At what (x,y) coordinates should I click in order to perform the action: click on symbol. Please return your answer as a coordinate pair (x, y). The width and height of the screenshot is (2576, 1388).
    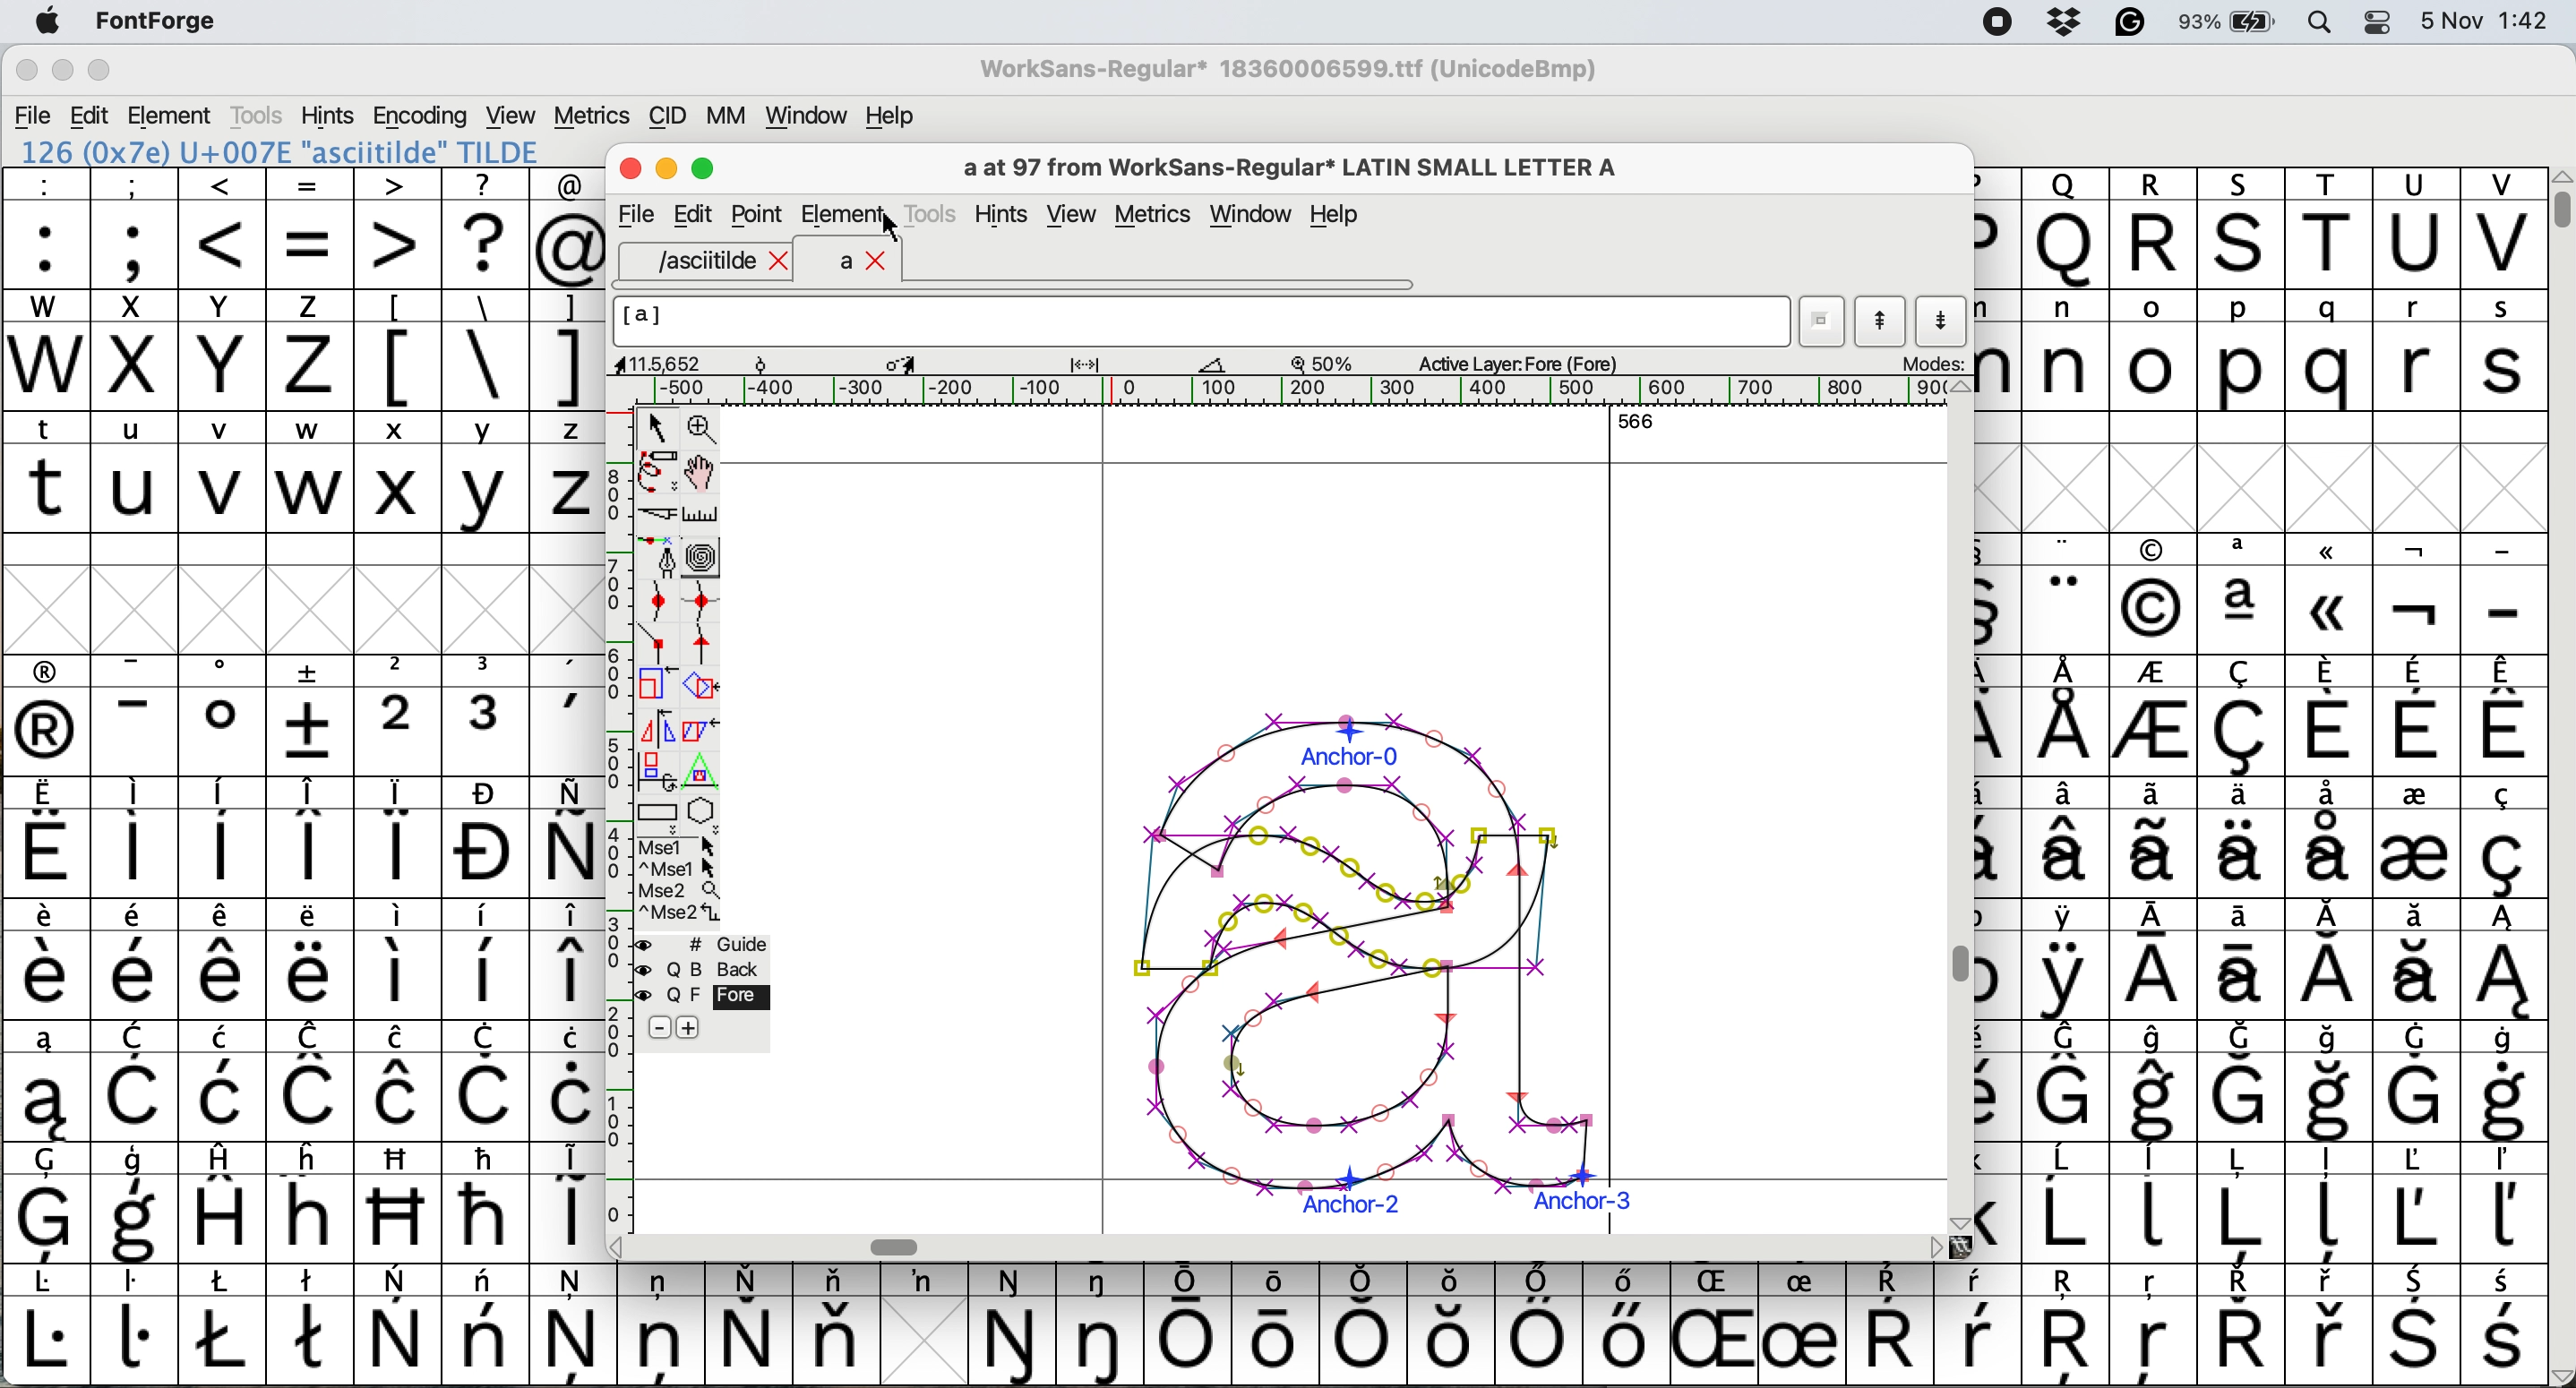
    Looking at the image, I should click on (46, 1326).